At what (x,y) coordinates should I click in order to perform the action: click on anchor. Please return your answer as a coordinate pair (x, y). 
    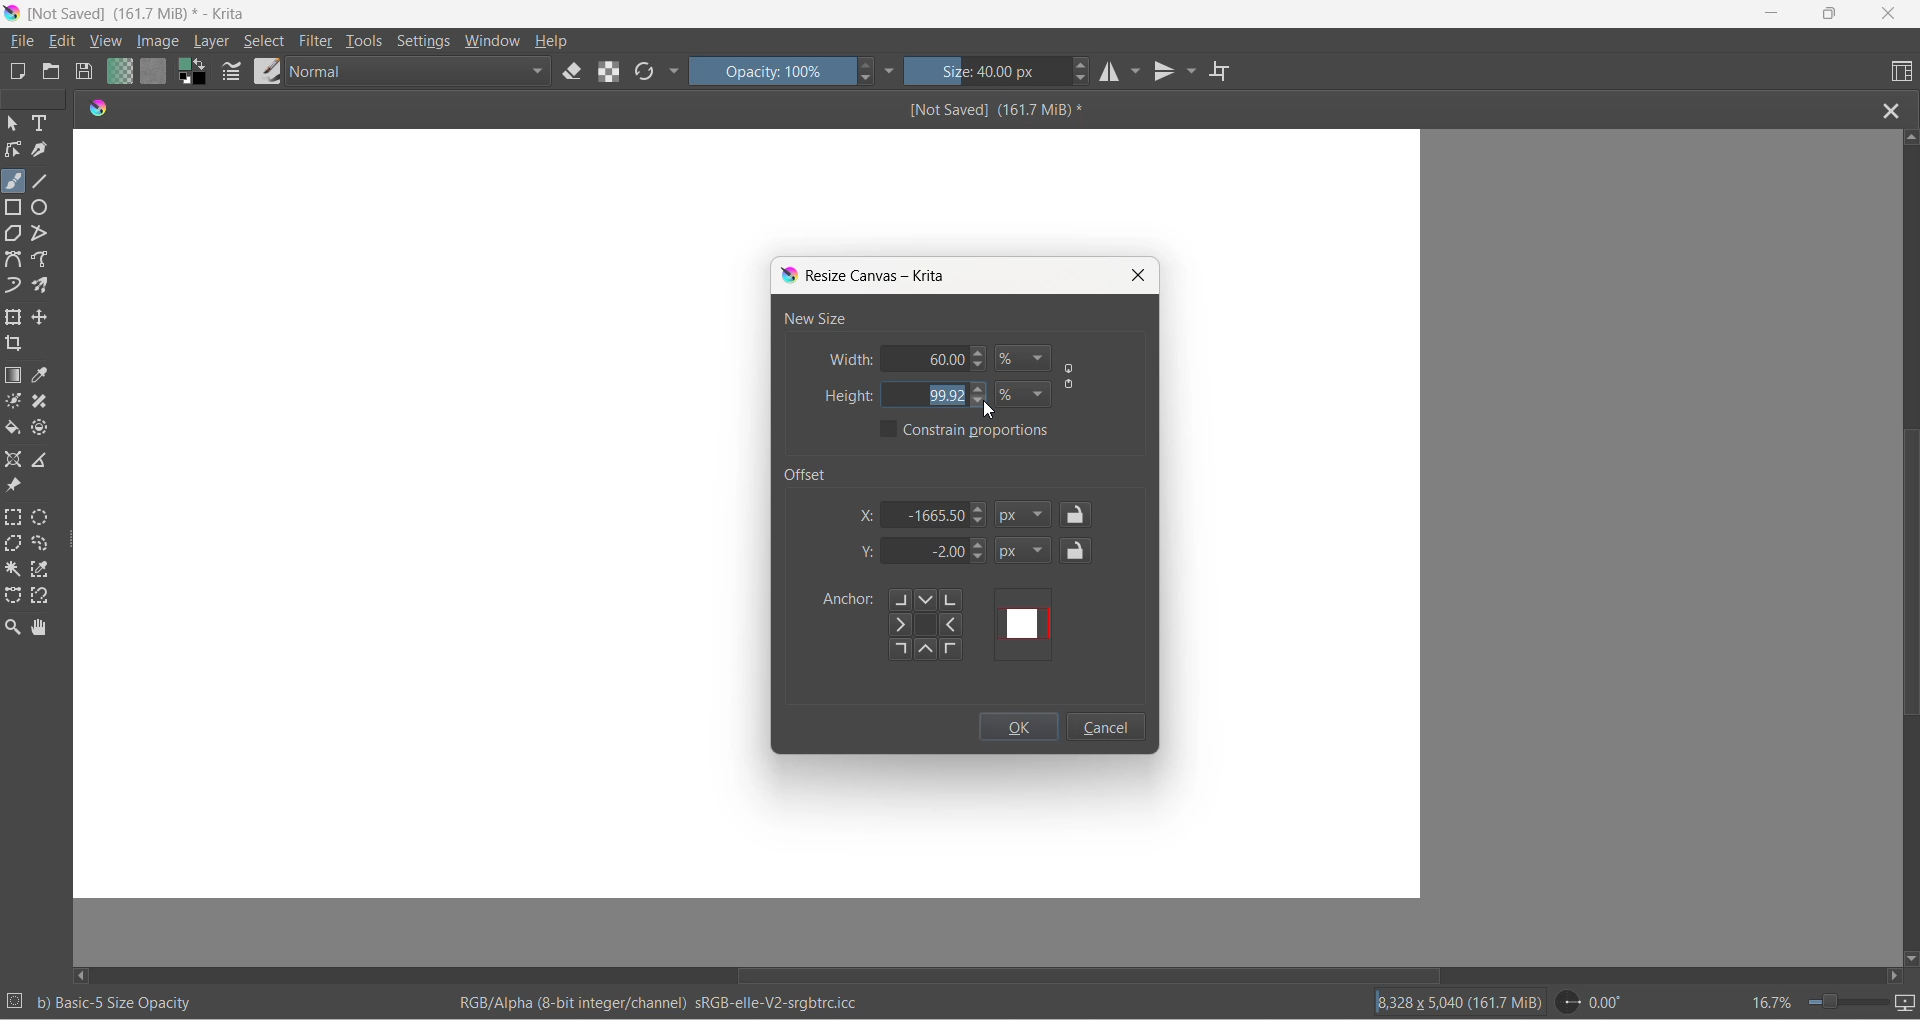
    Looking at the image, I should click on (845, 601).